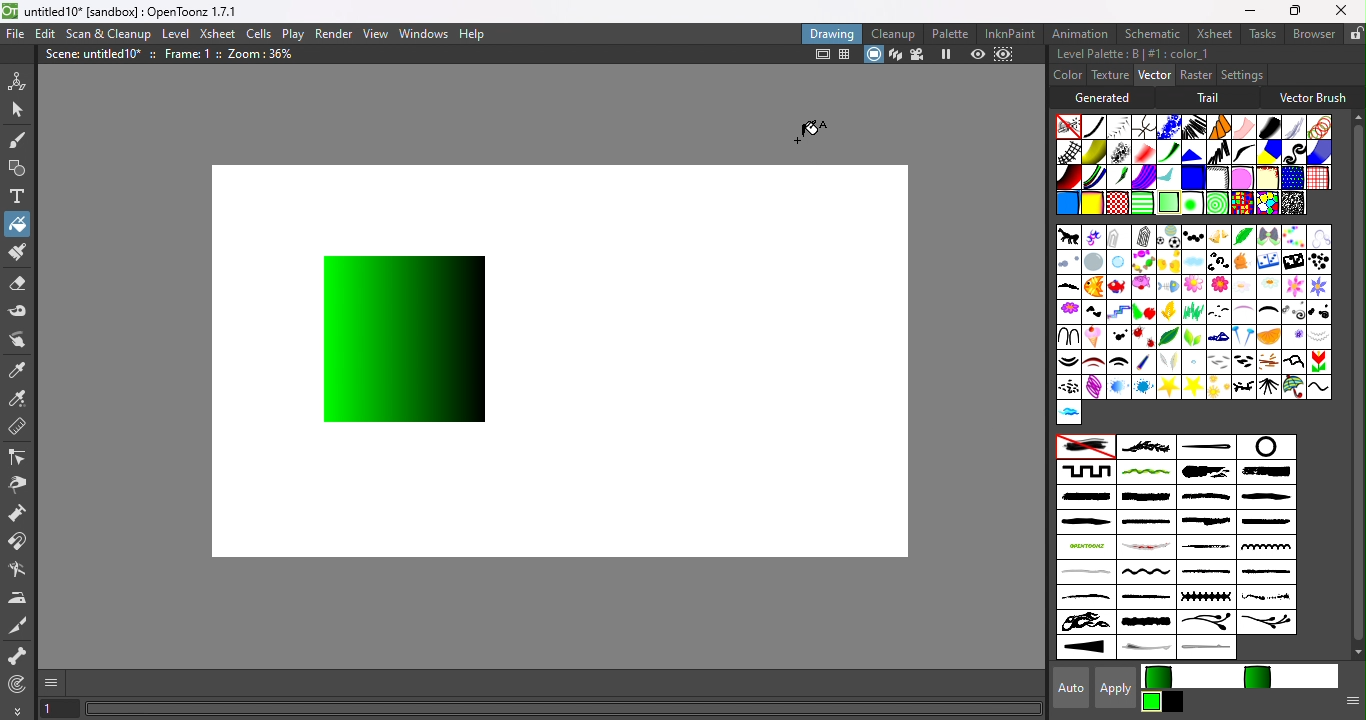 The width and height of the screenshot is (1366, 720). What do you see at coordinates (1316, 287) in the screenshot?
I see `Flow4` at bounding box center [1316, 287].